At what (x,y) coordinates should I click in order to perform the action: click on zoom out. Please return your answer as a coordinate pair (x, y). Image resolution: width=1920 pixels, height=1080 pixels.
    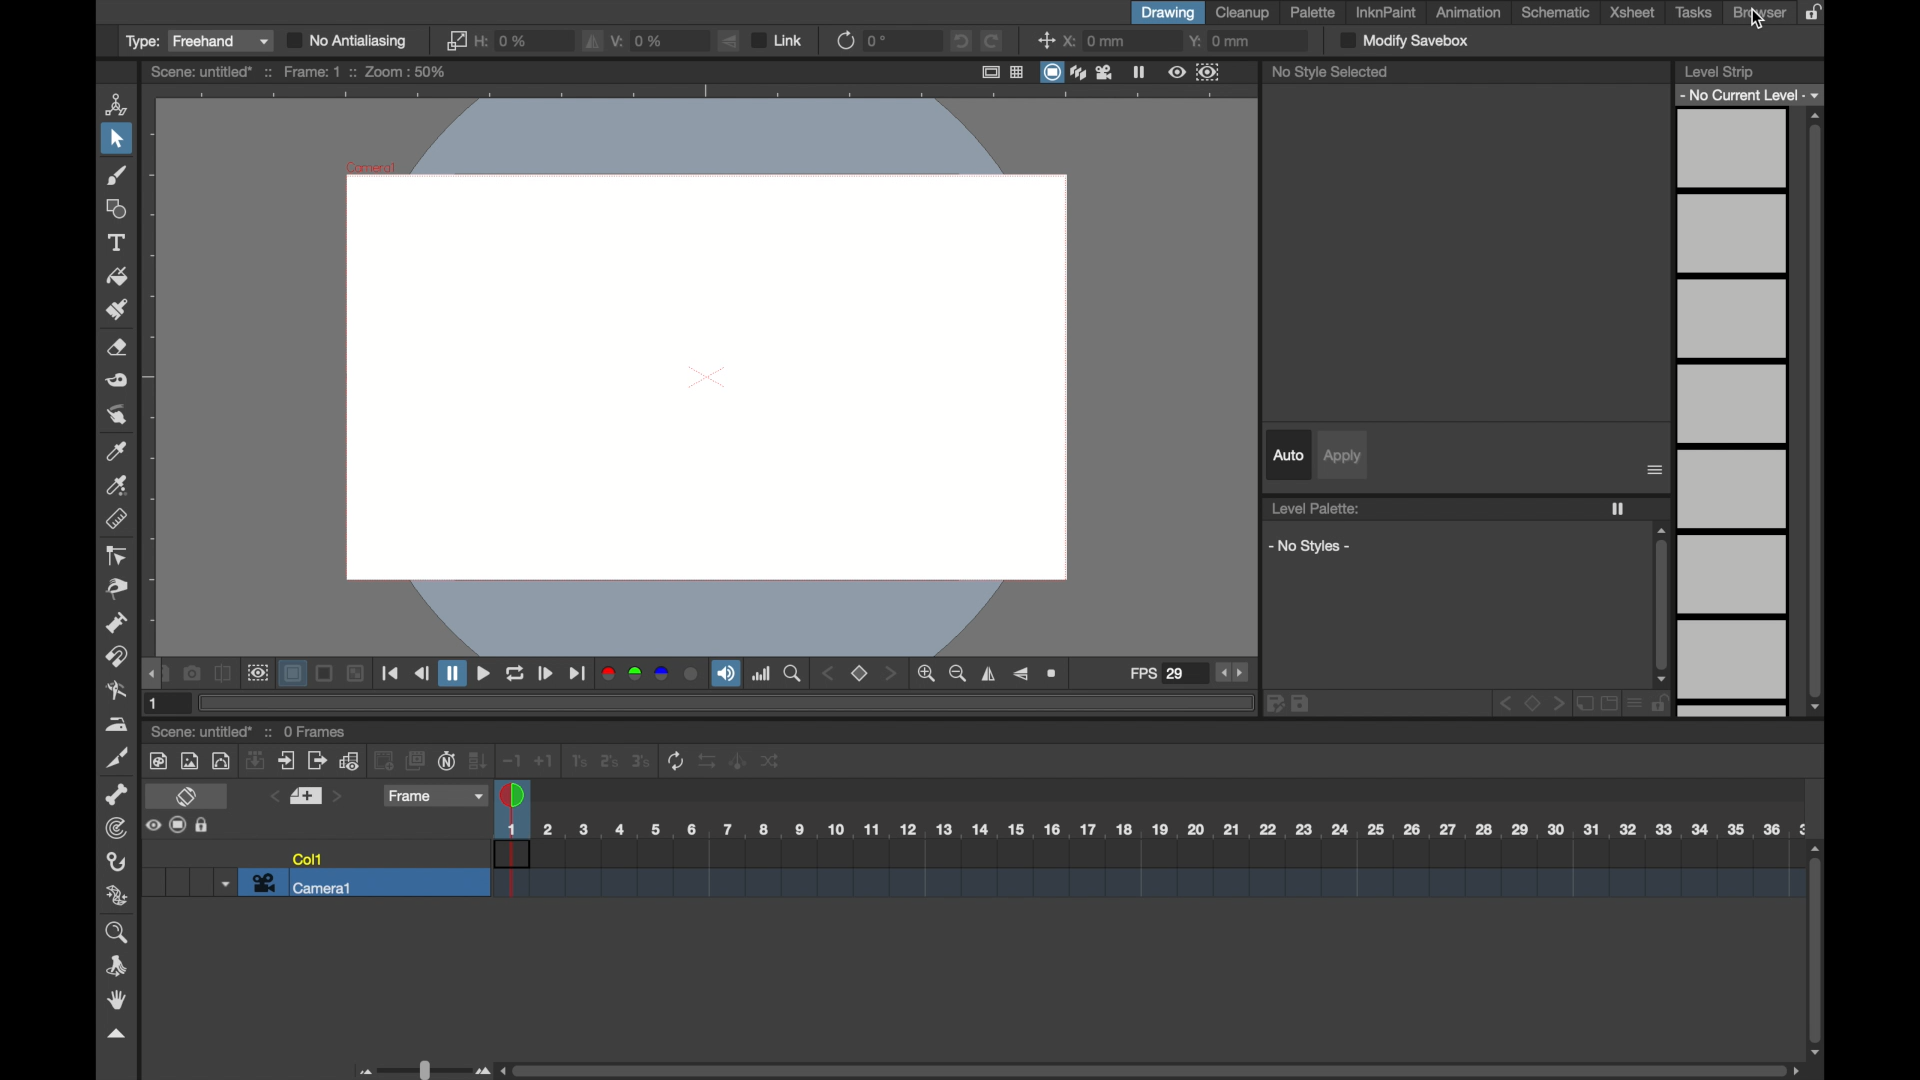
    Looking at the image, I should click on (958, 673).